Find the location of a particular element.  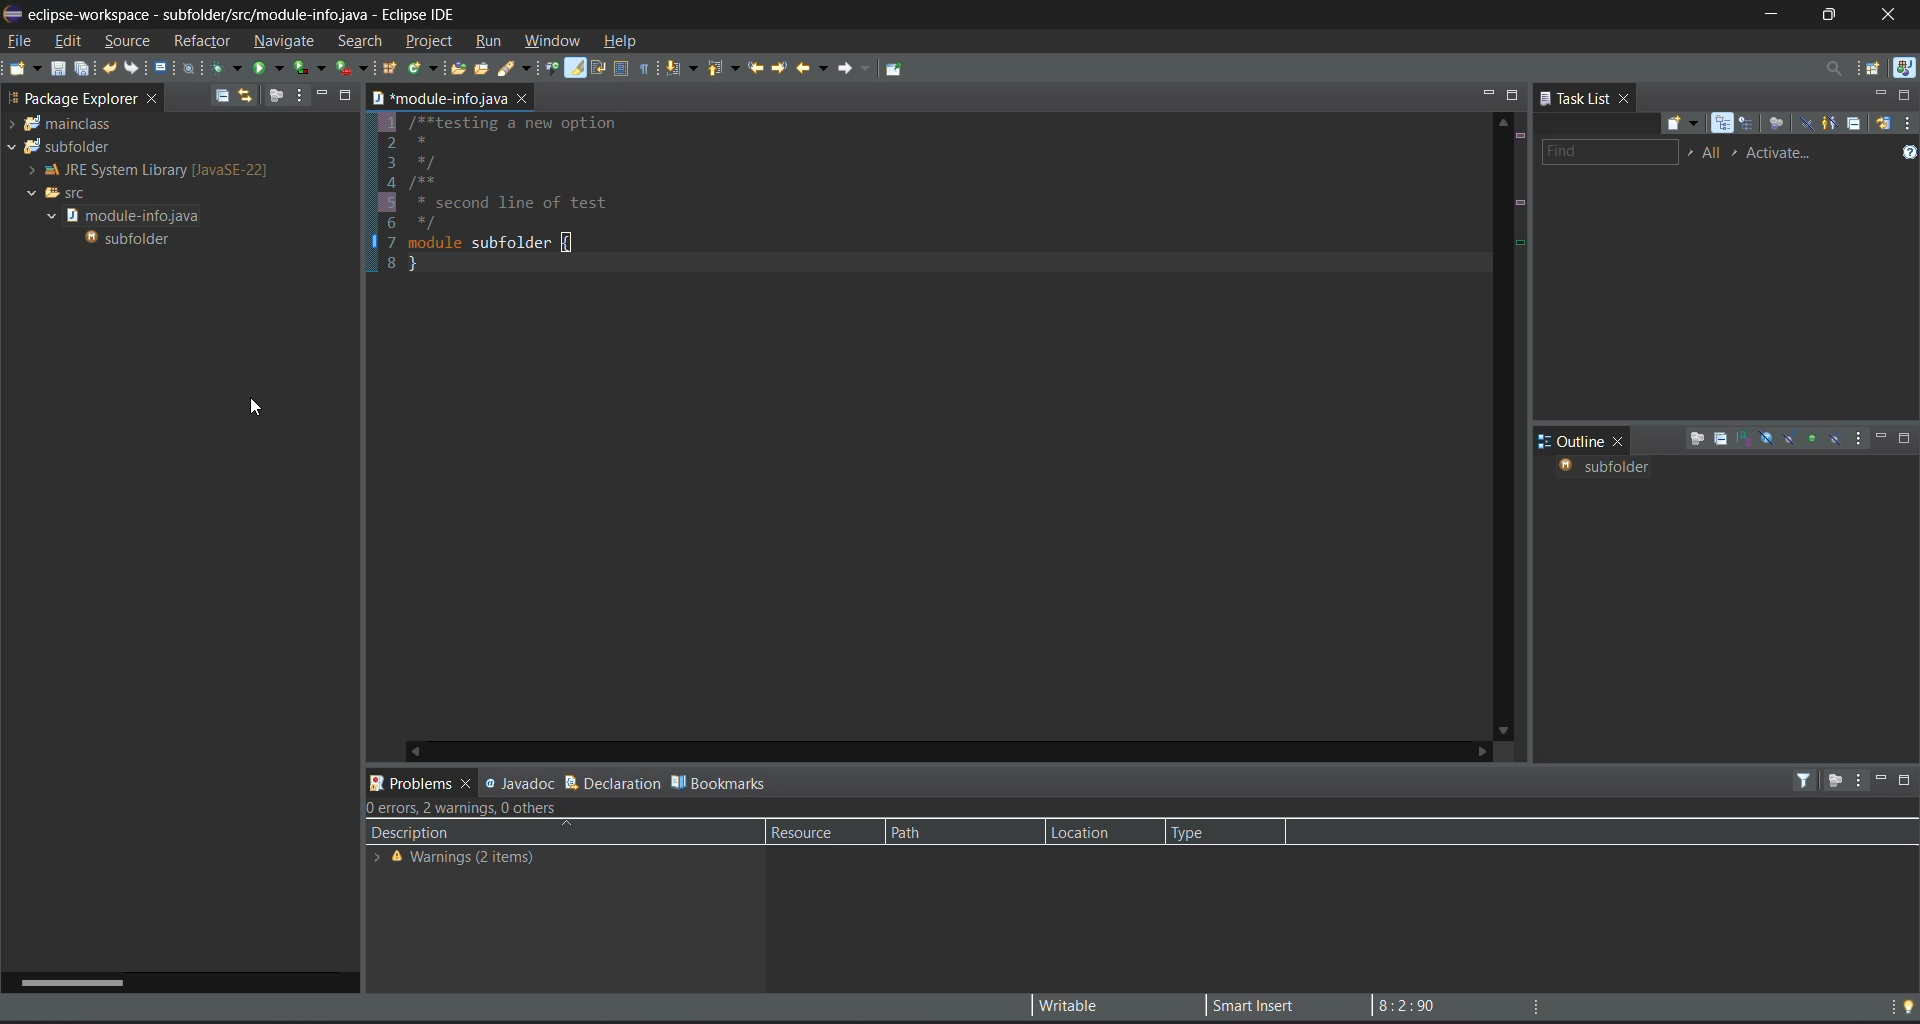

bookmark added is located at coordinates (374, 242).